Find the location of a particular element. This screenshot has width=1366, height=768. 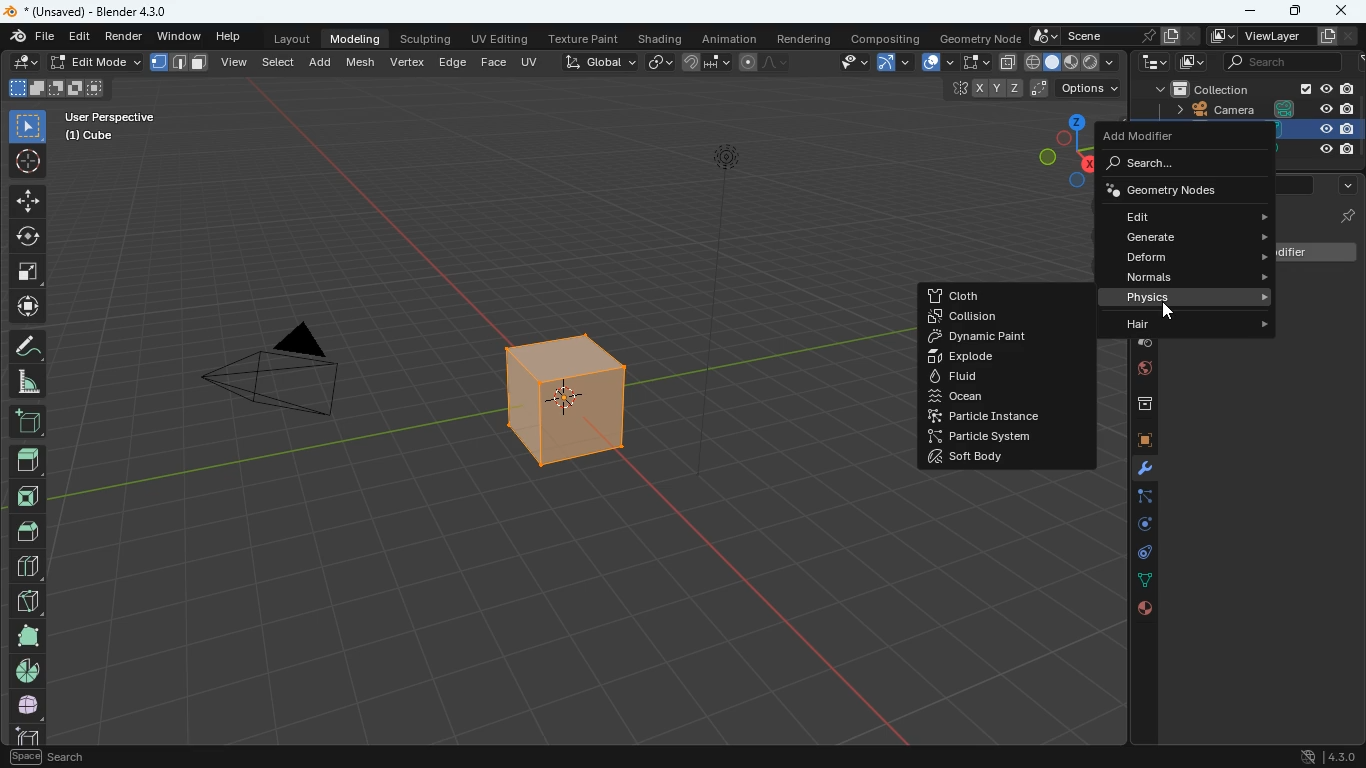

collection is located at coordinates (1256, 88).